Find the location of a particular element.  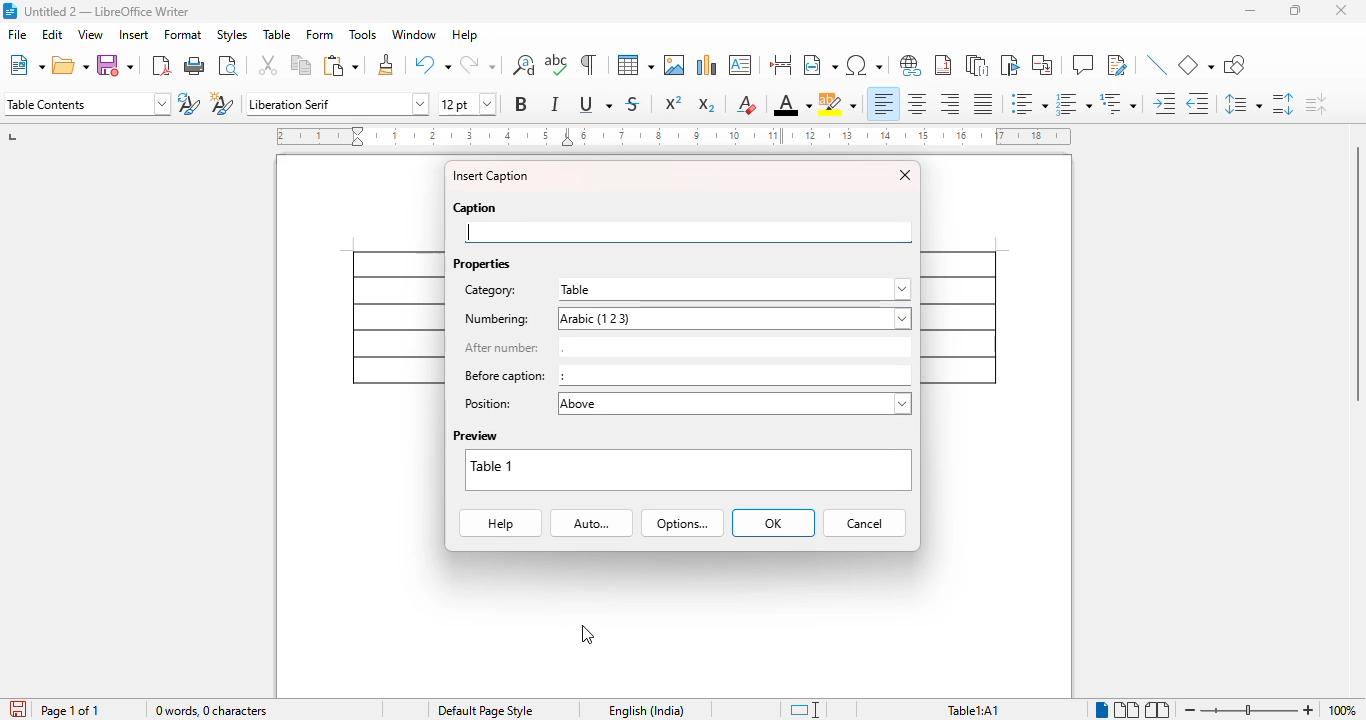

decrease paragraph spacing is located at coordinates (1315, 104).